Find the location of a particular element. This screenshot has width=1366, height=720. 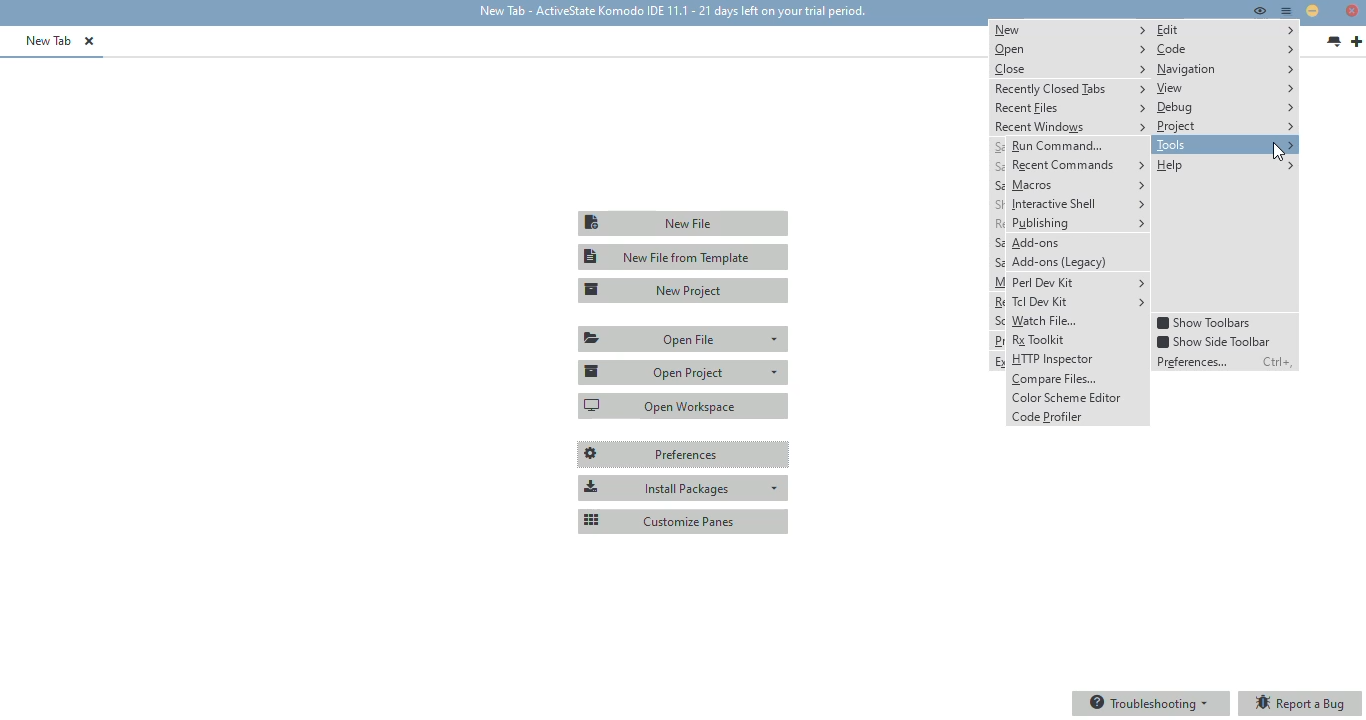

recently closed tabs is located at coordinates (1071, 88).